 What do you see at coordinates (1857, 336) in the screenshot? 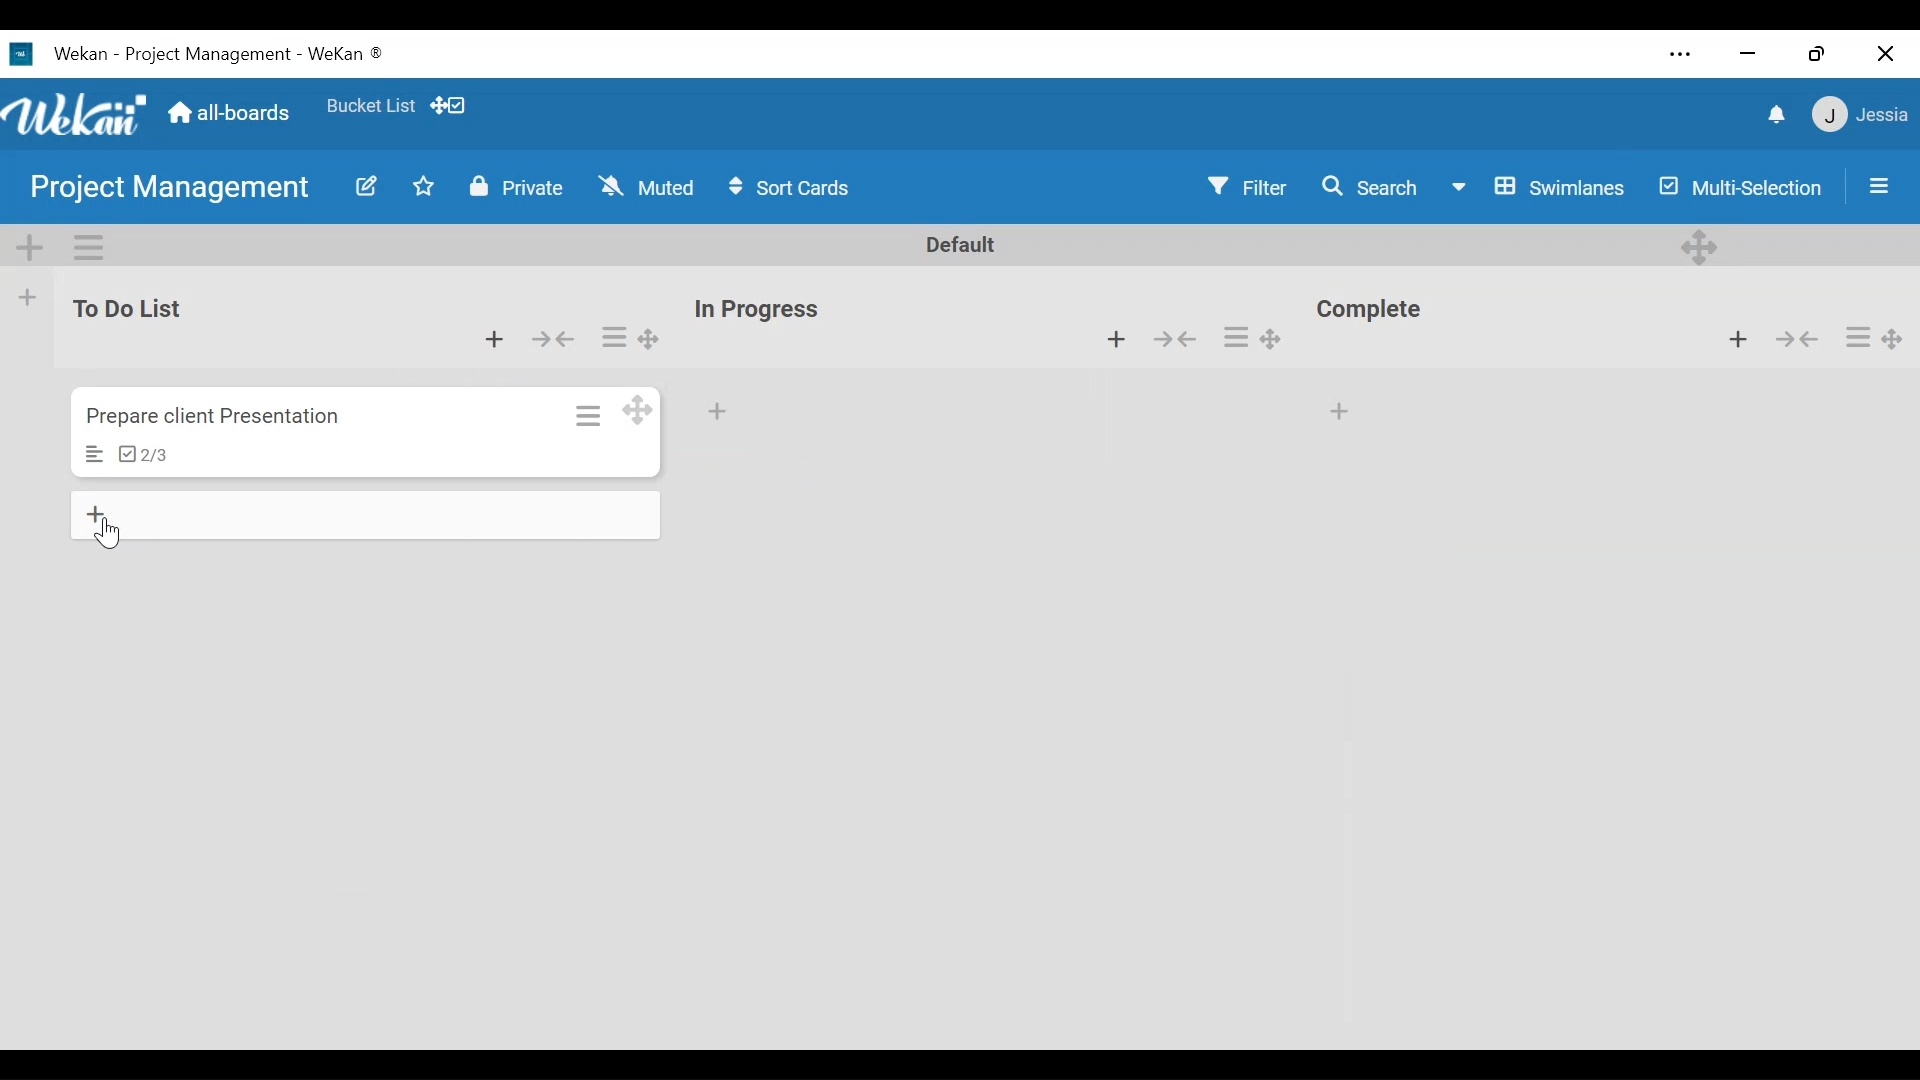
I see `Card actions` at bounding box center [1857, 336].